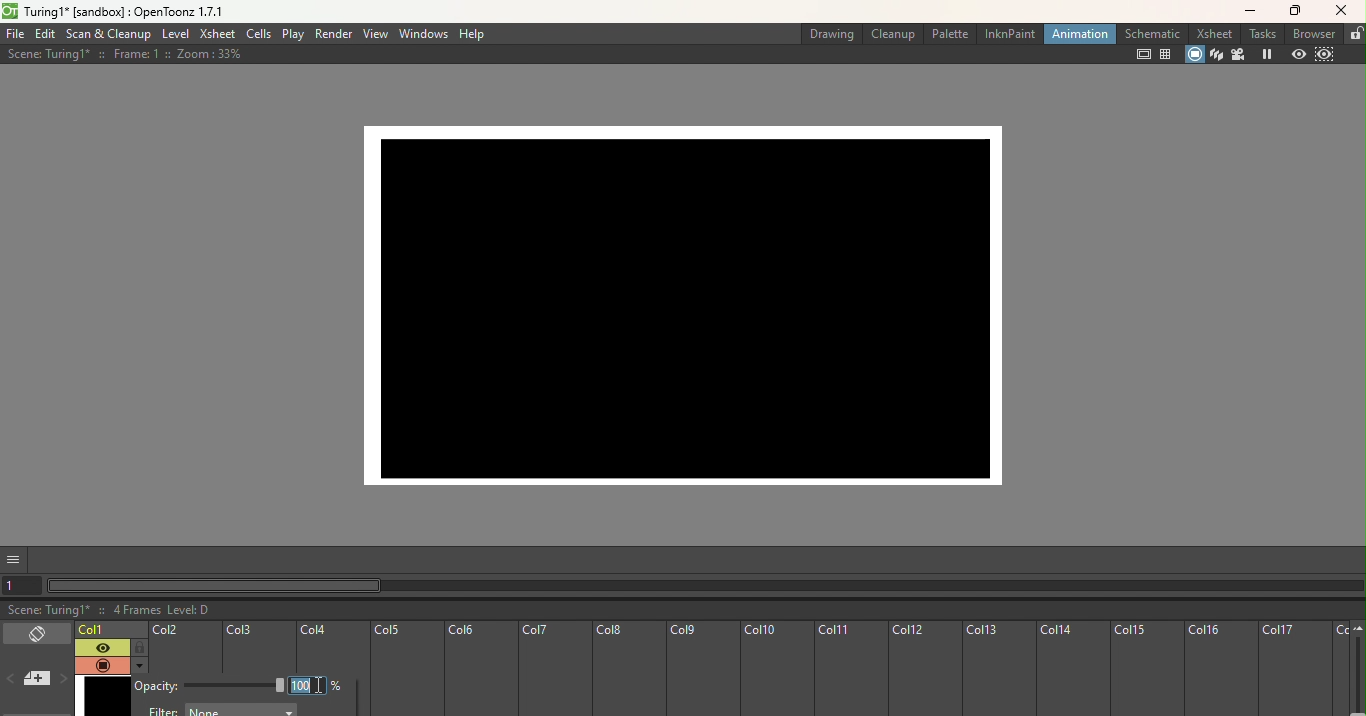 This screenshot has width=1366, height=716. I want to click on Frame, so click(99, 692).